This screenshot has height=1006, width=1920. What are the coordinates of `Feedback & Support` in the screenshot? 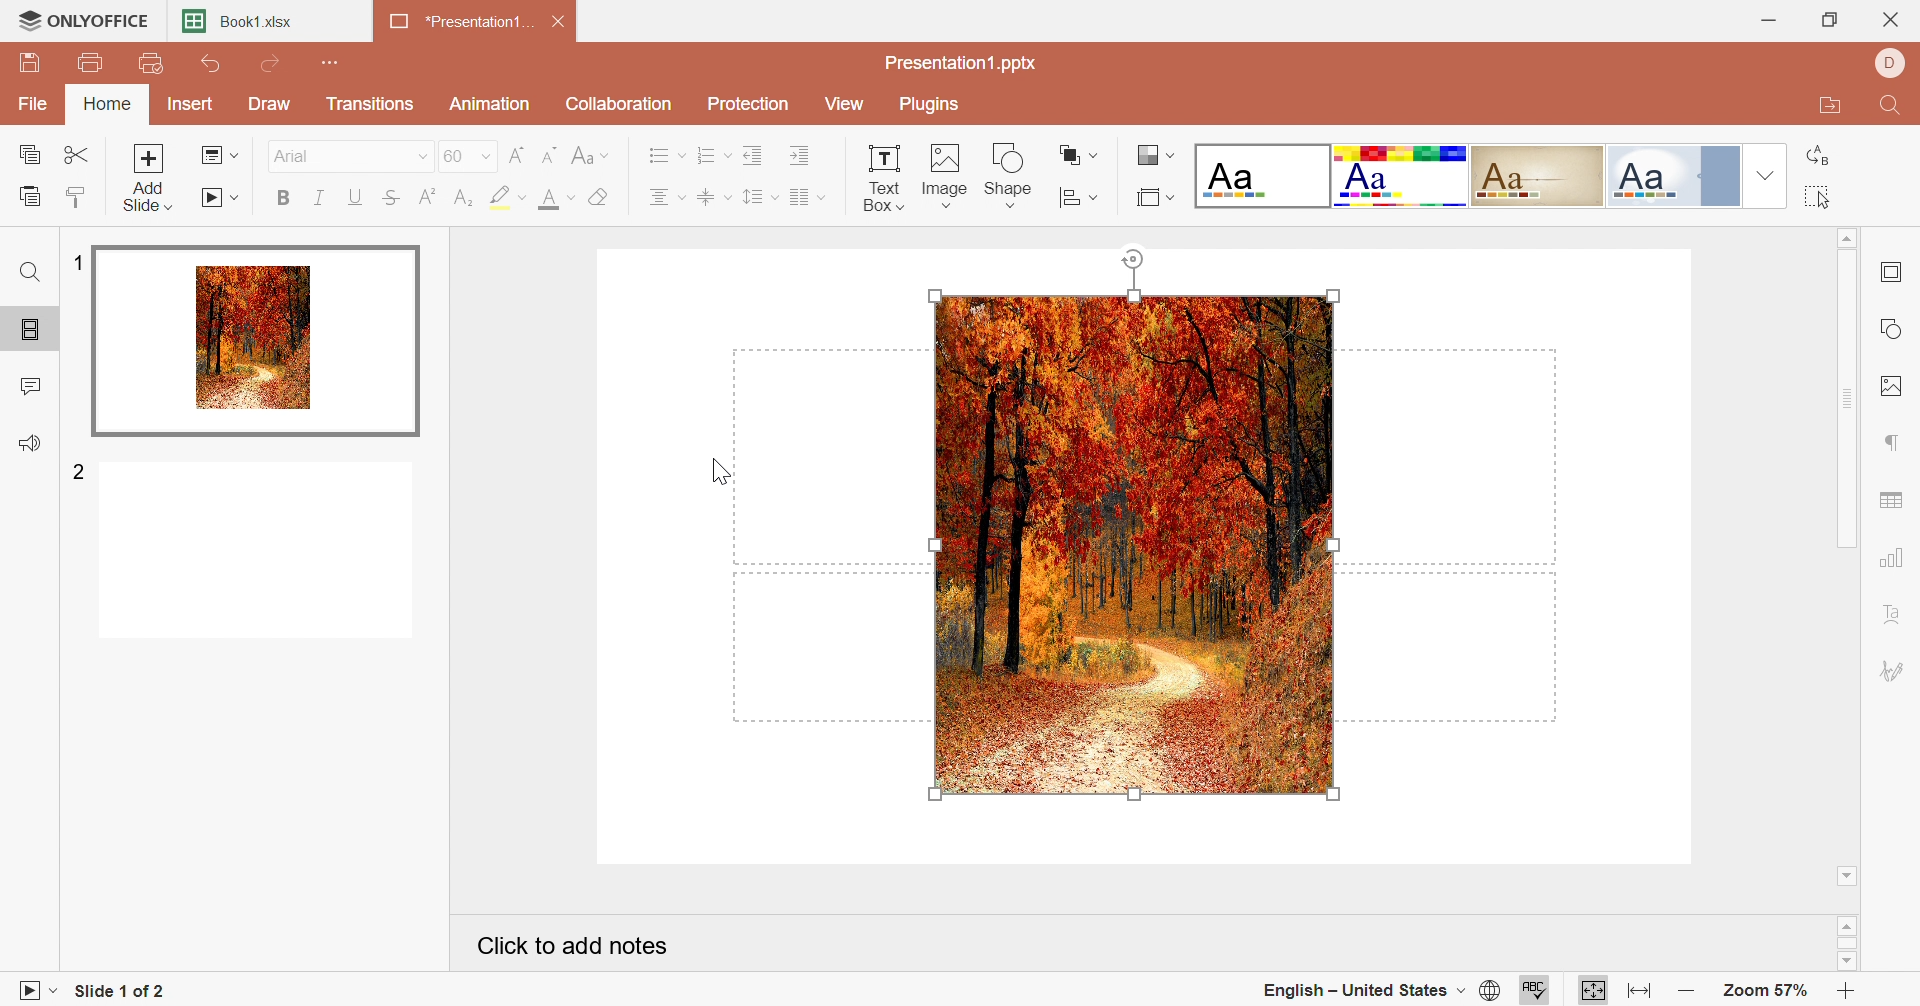 It's located at (30, 442).